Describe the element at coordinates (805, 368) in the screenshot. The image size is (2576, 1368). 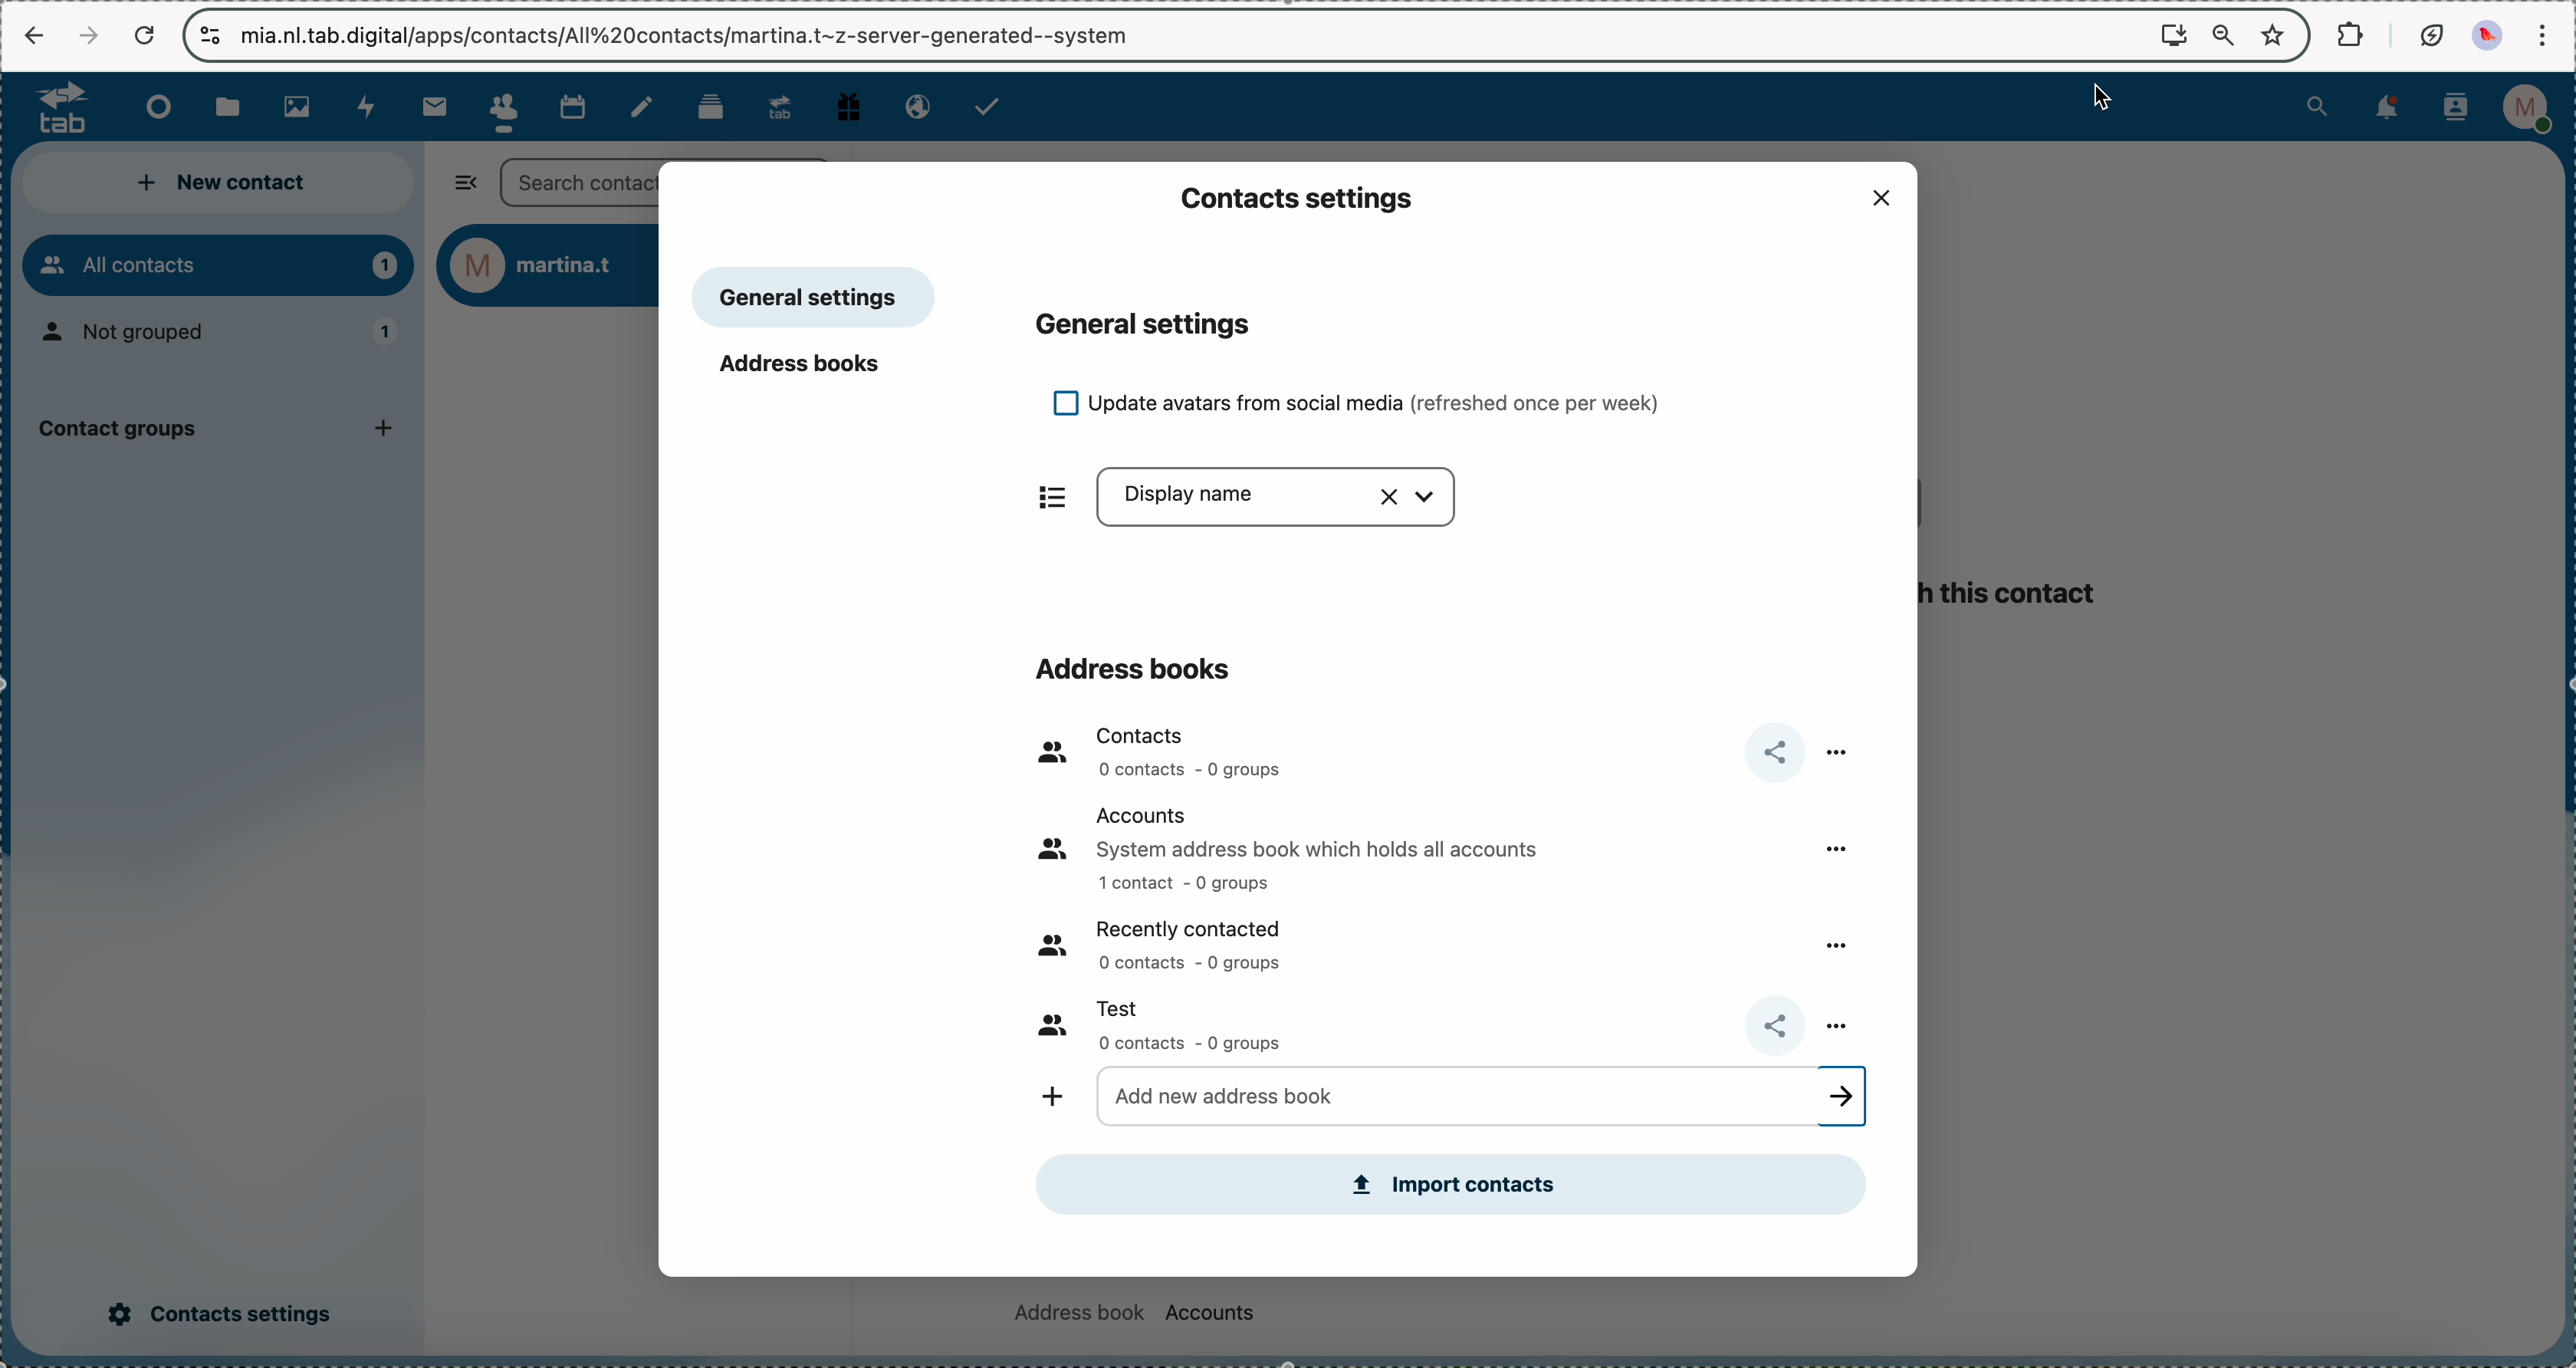
I see `address books` at that location.